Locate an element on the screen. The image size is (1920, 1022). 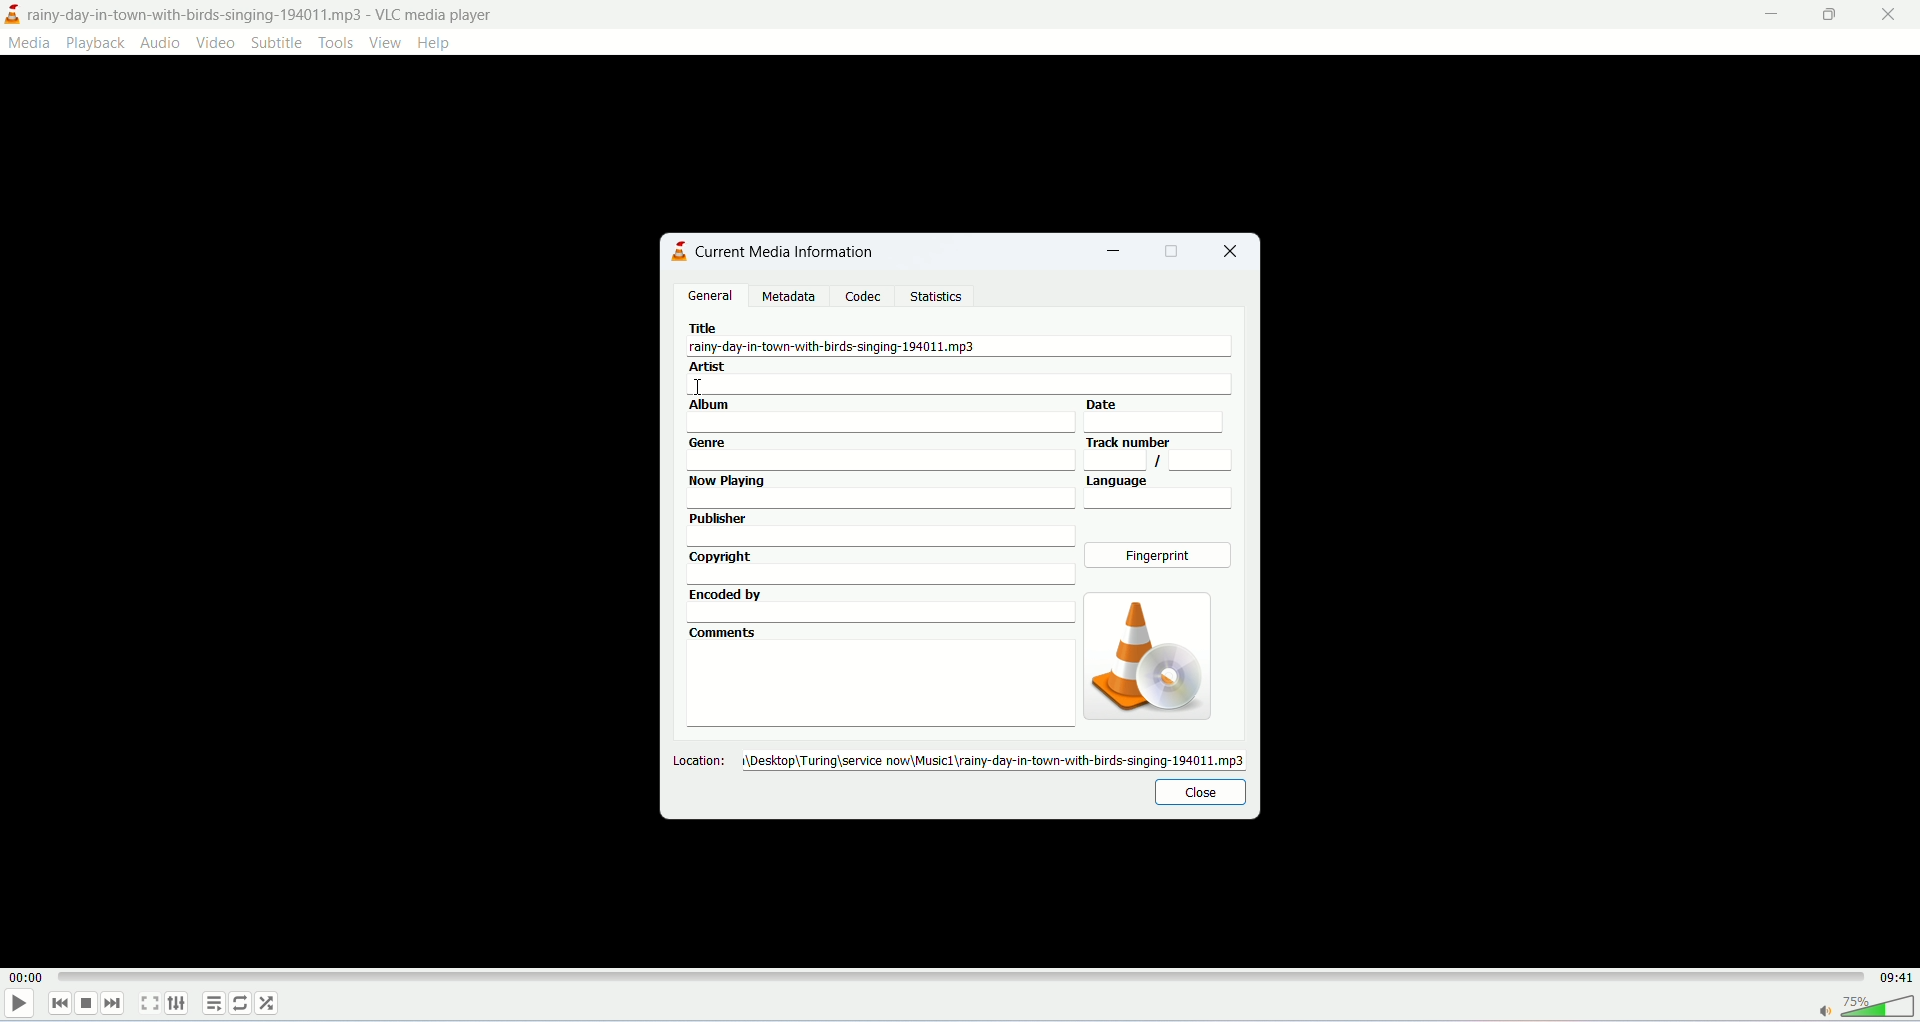
close is located at coordinates (1887, 17).